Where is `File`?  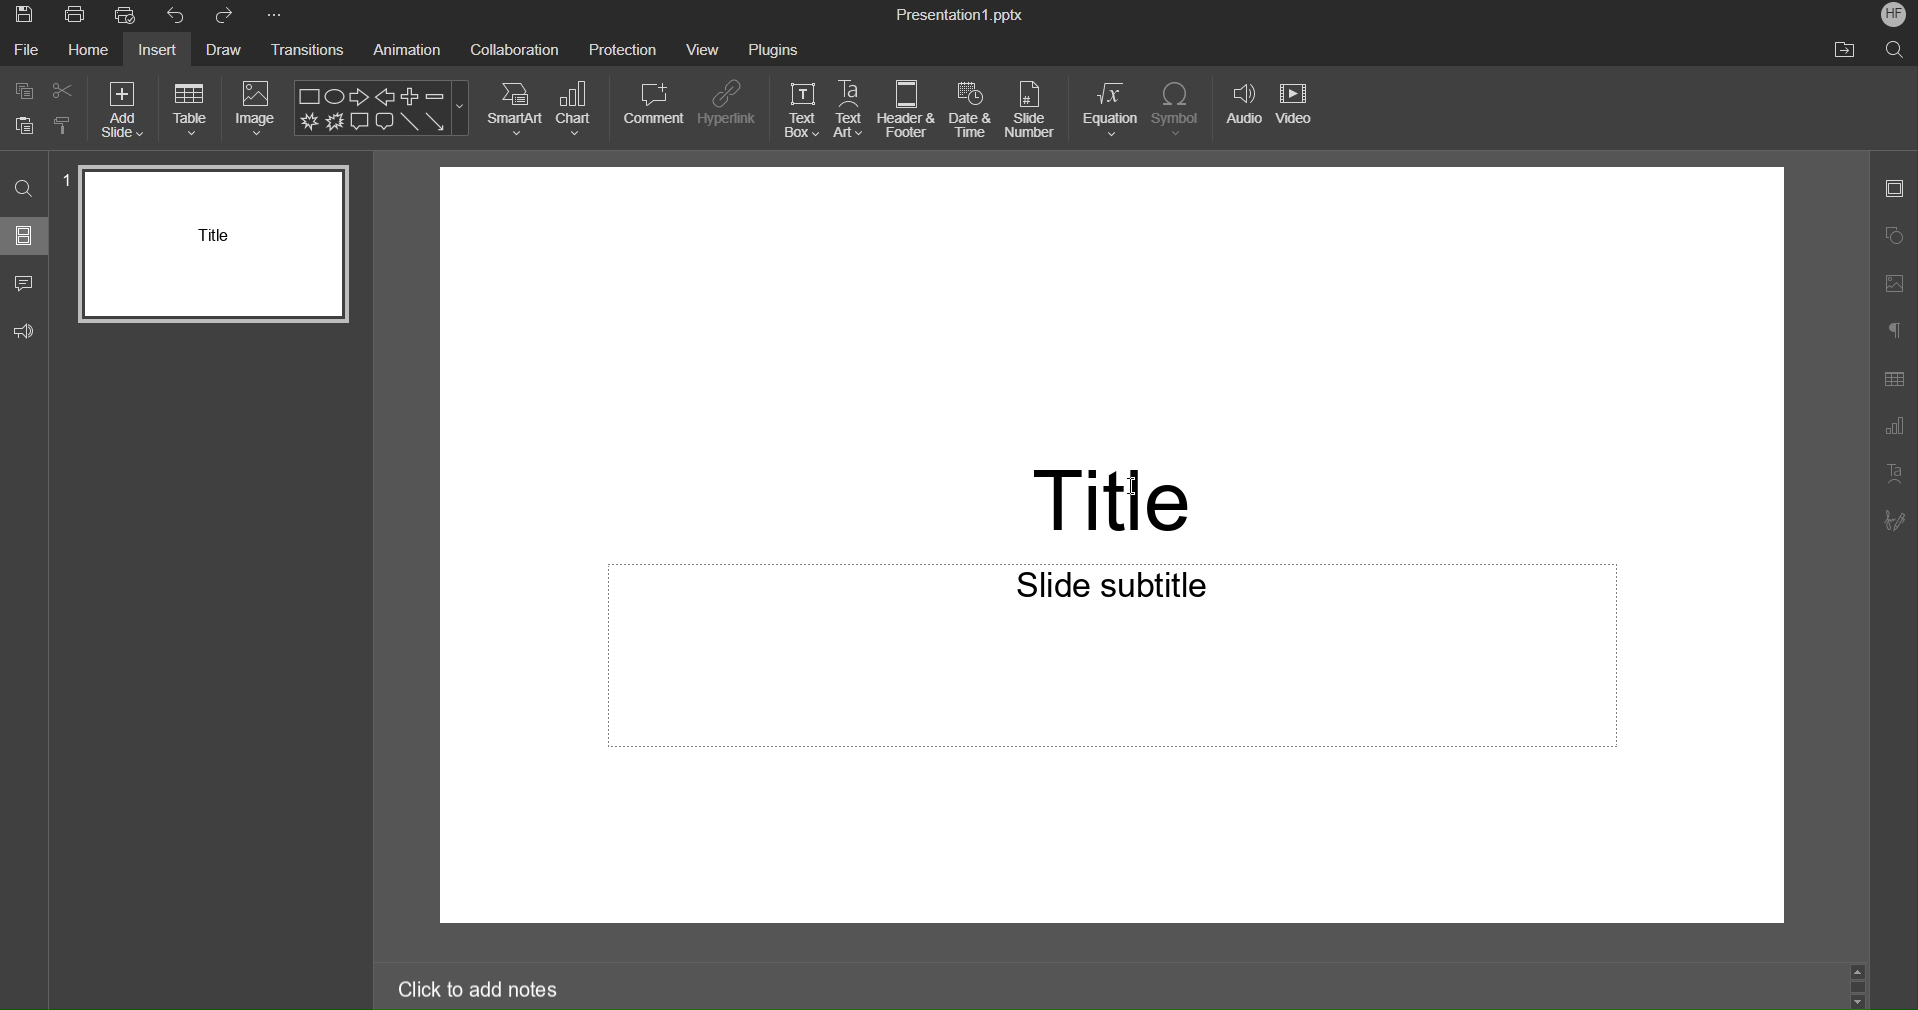 File is located at coordinates (28, 53).